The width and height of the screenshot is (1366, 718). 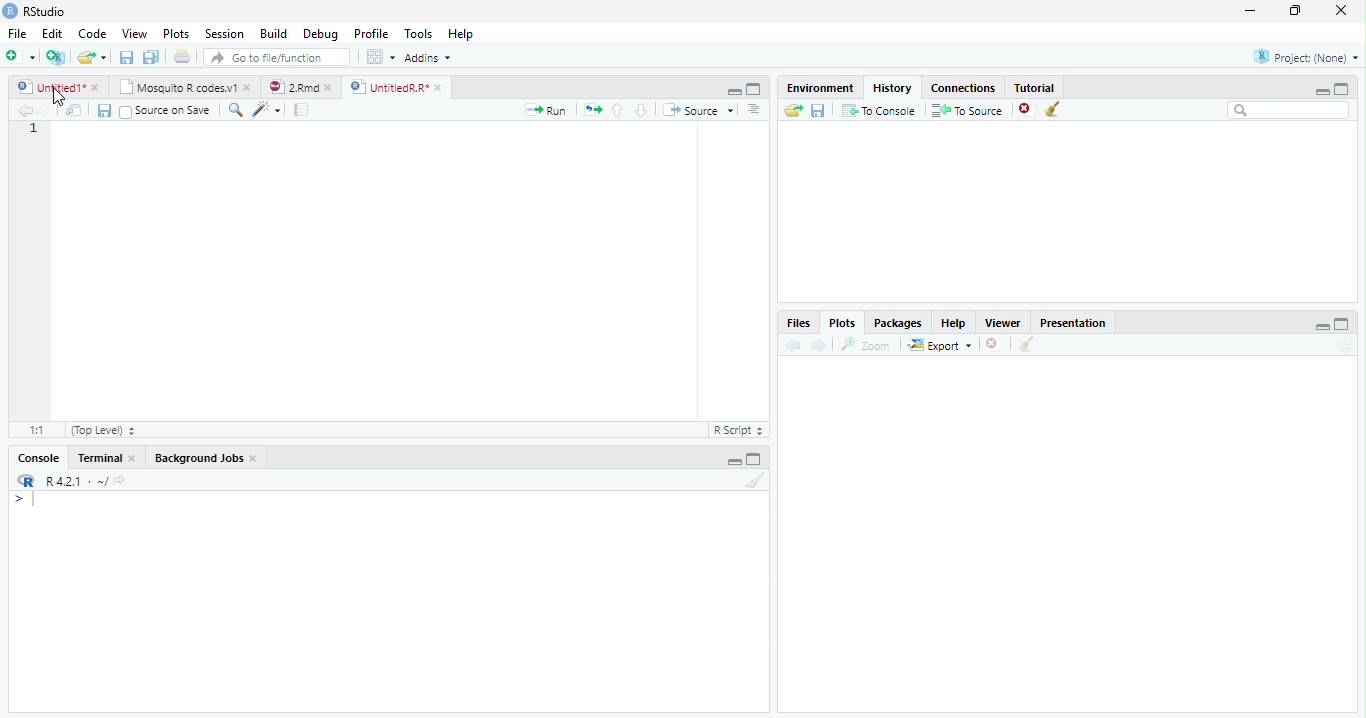 I want to click on Show in new window, so click(x=77, y=112).